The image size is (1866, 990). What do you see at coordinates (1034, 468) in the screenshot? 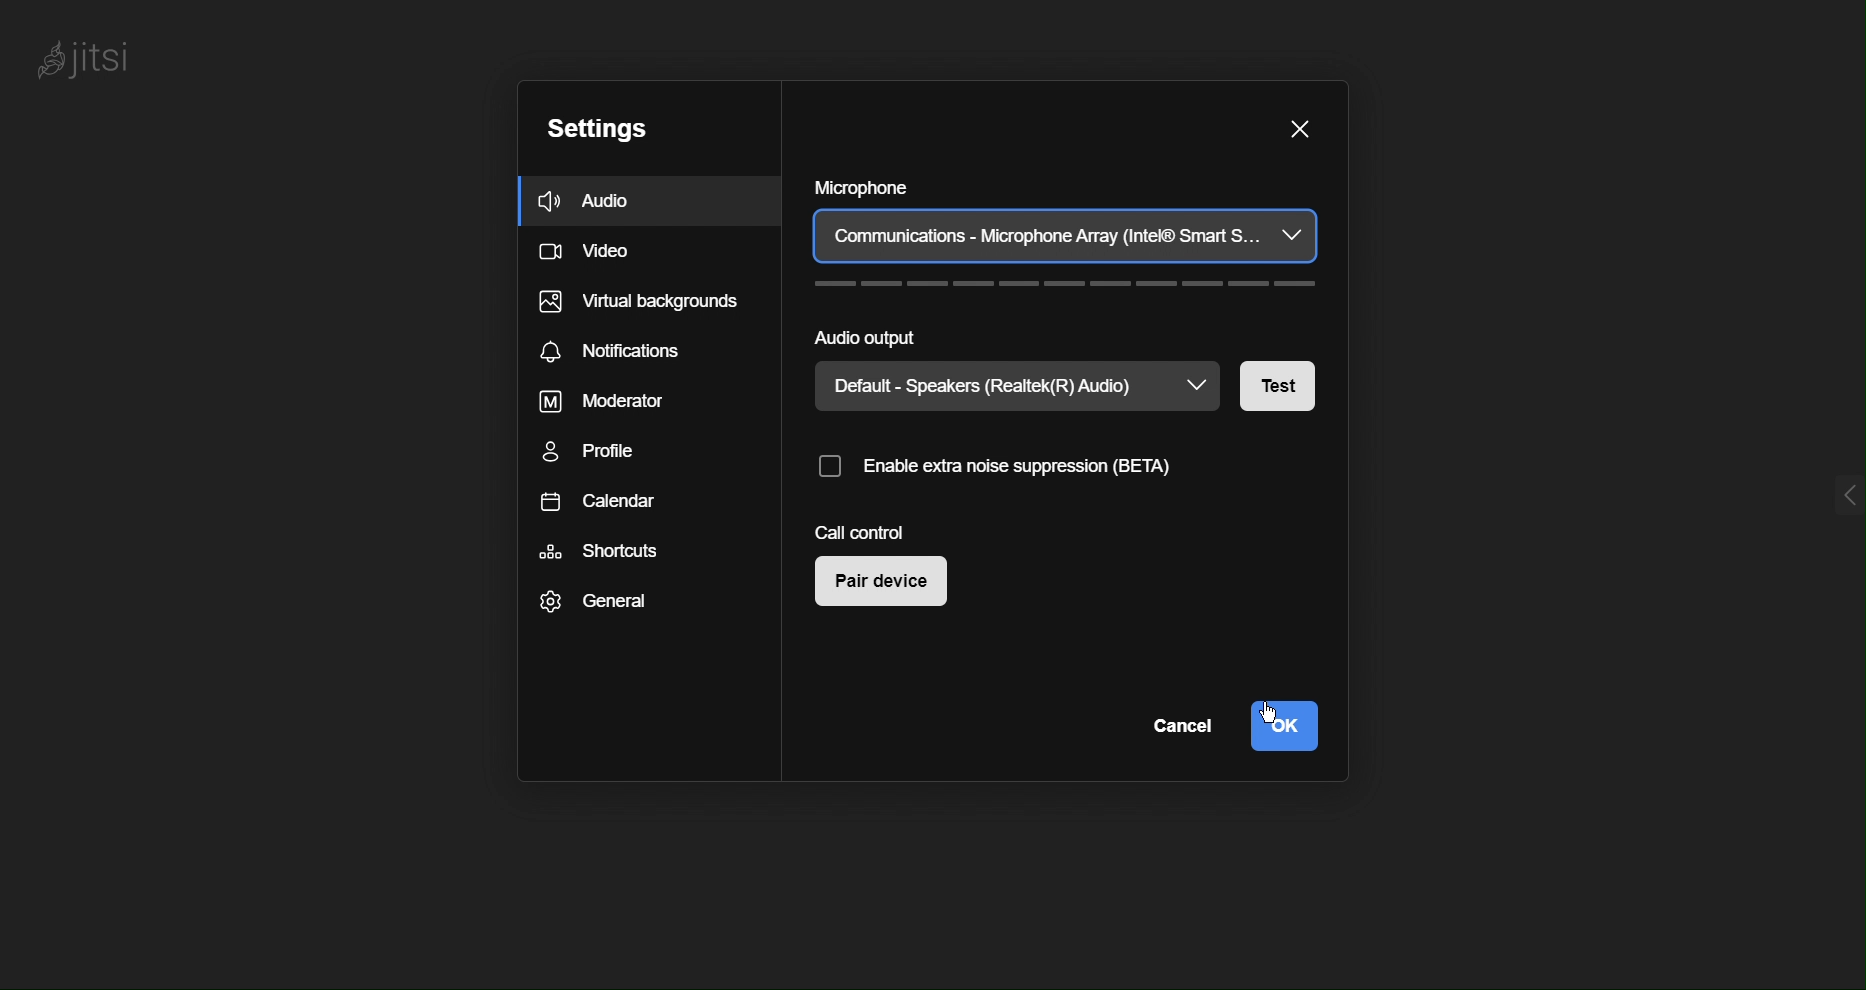
I see `Enable extra noise suppression(BETA)` at bounding box center [1034, 468].